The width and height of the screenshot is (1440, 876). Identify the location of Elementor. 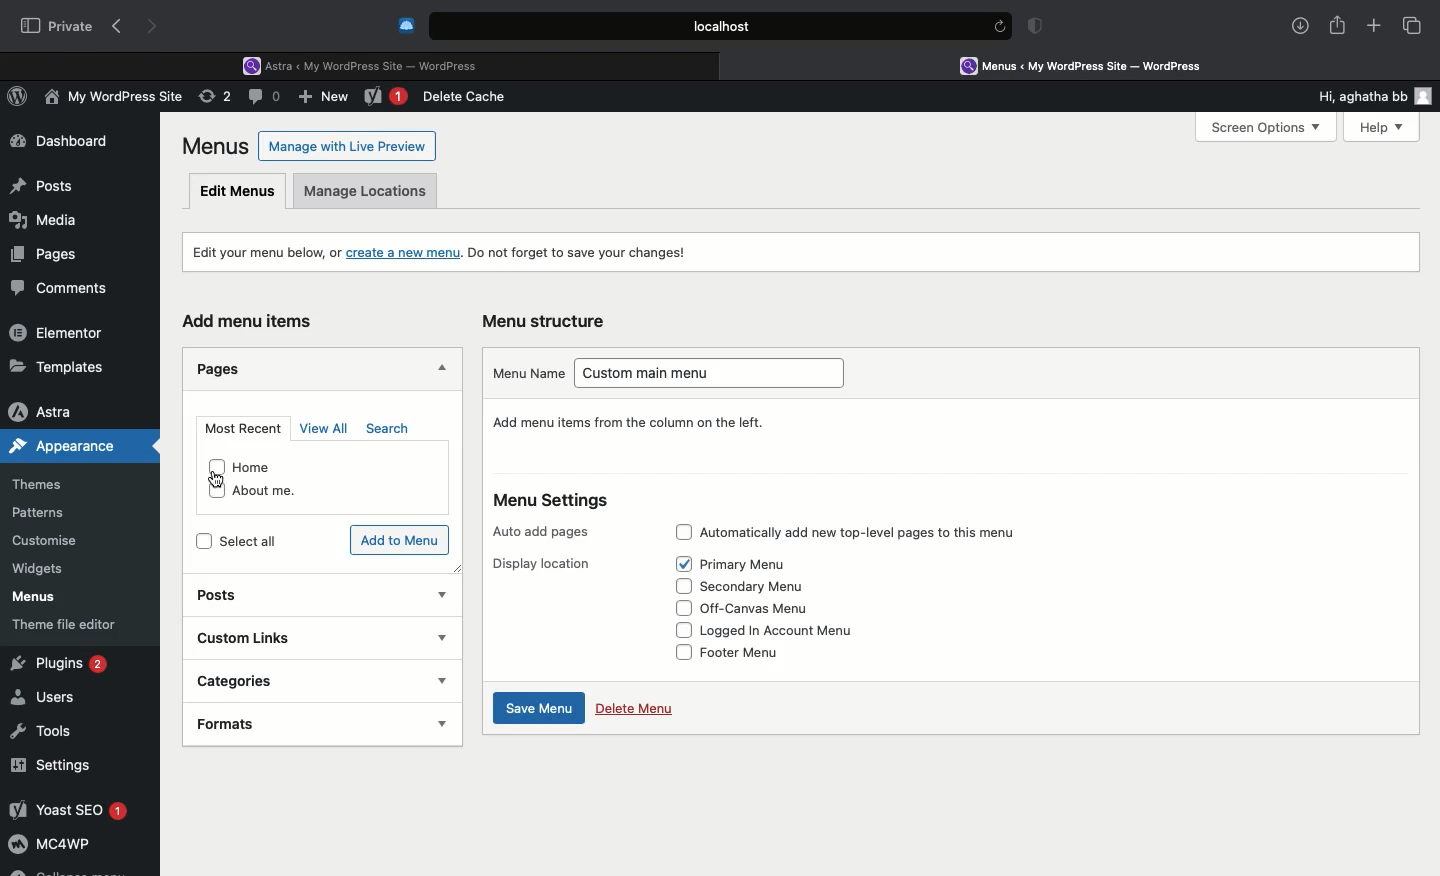
(60, 332).